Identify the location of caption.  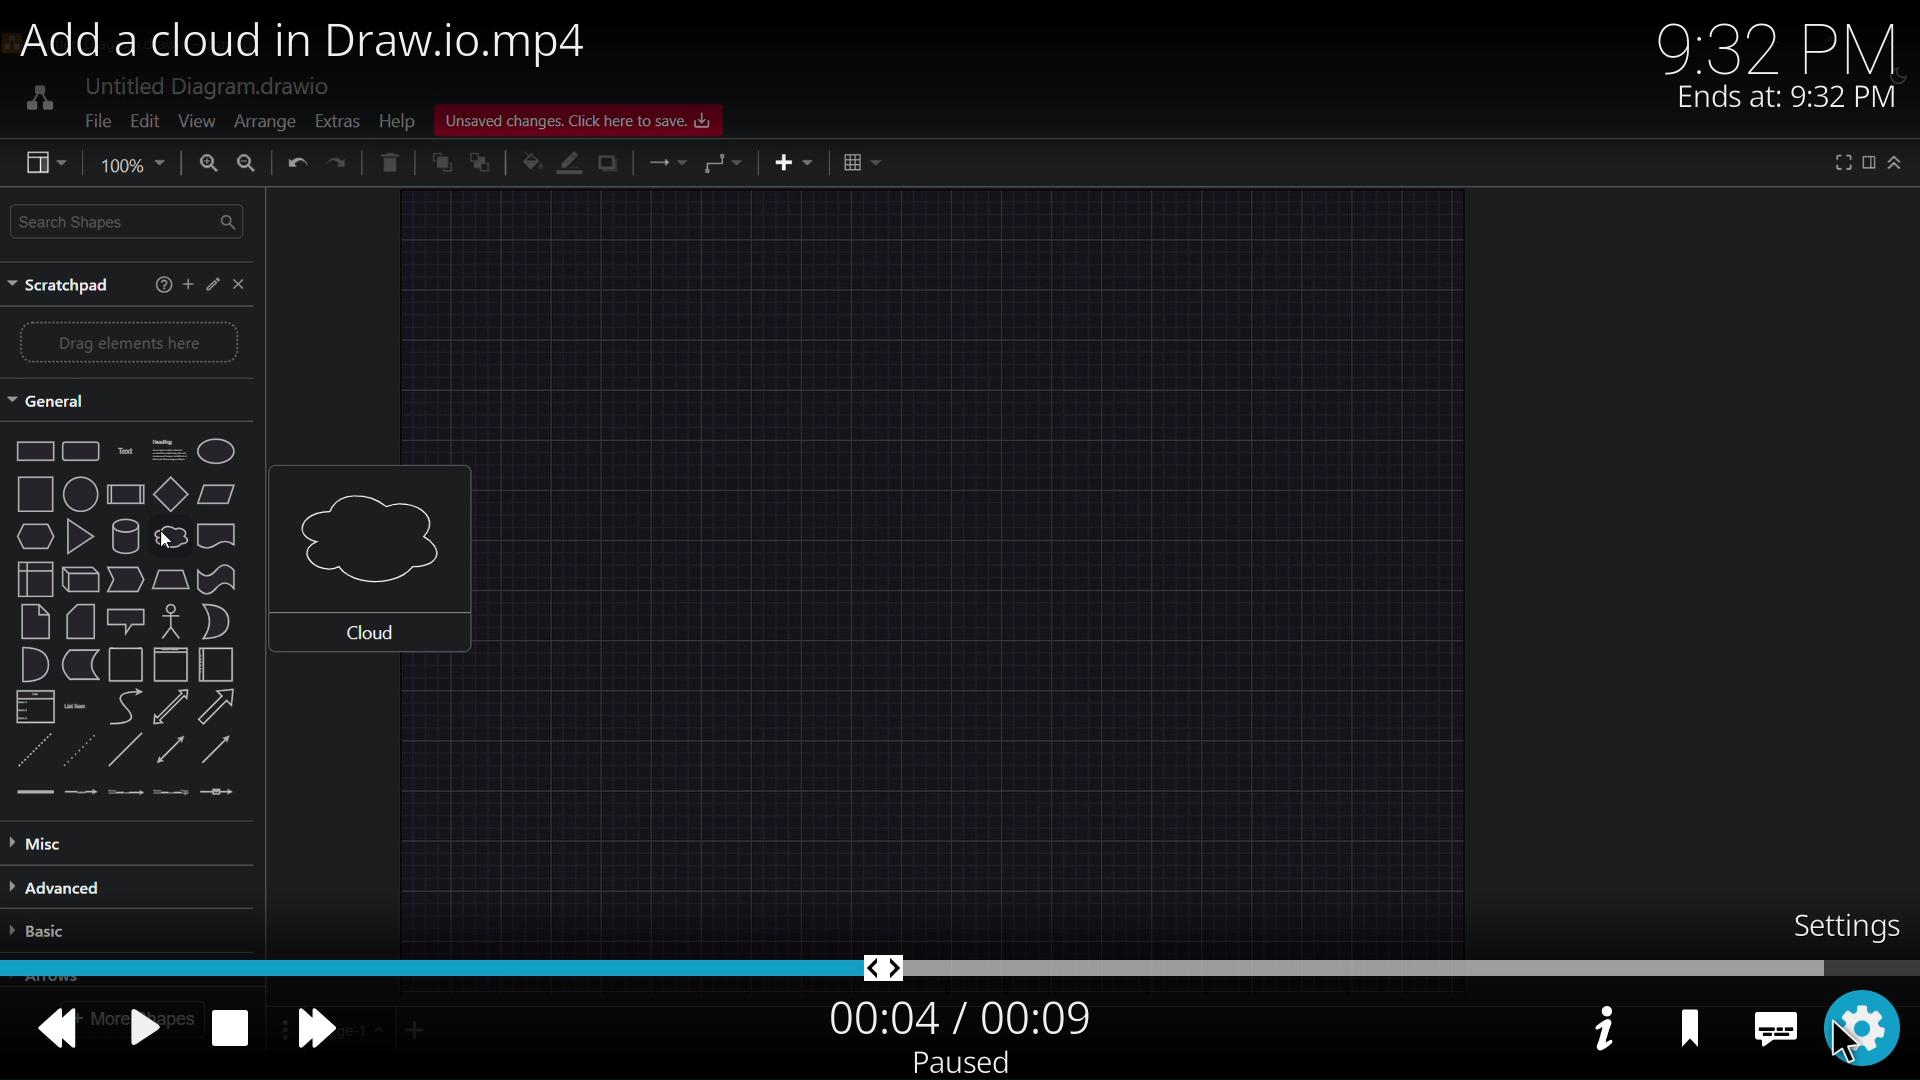
(1765, 1029).